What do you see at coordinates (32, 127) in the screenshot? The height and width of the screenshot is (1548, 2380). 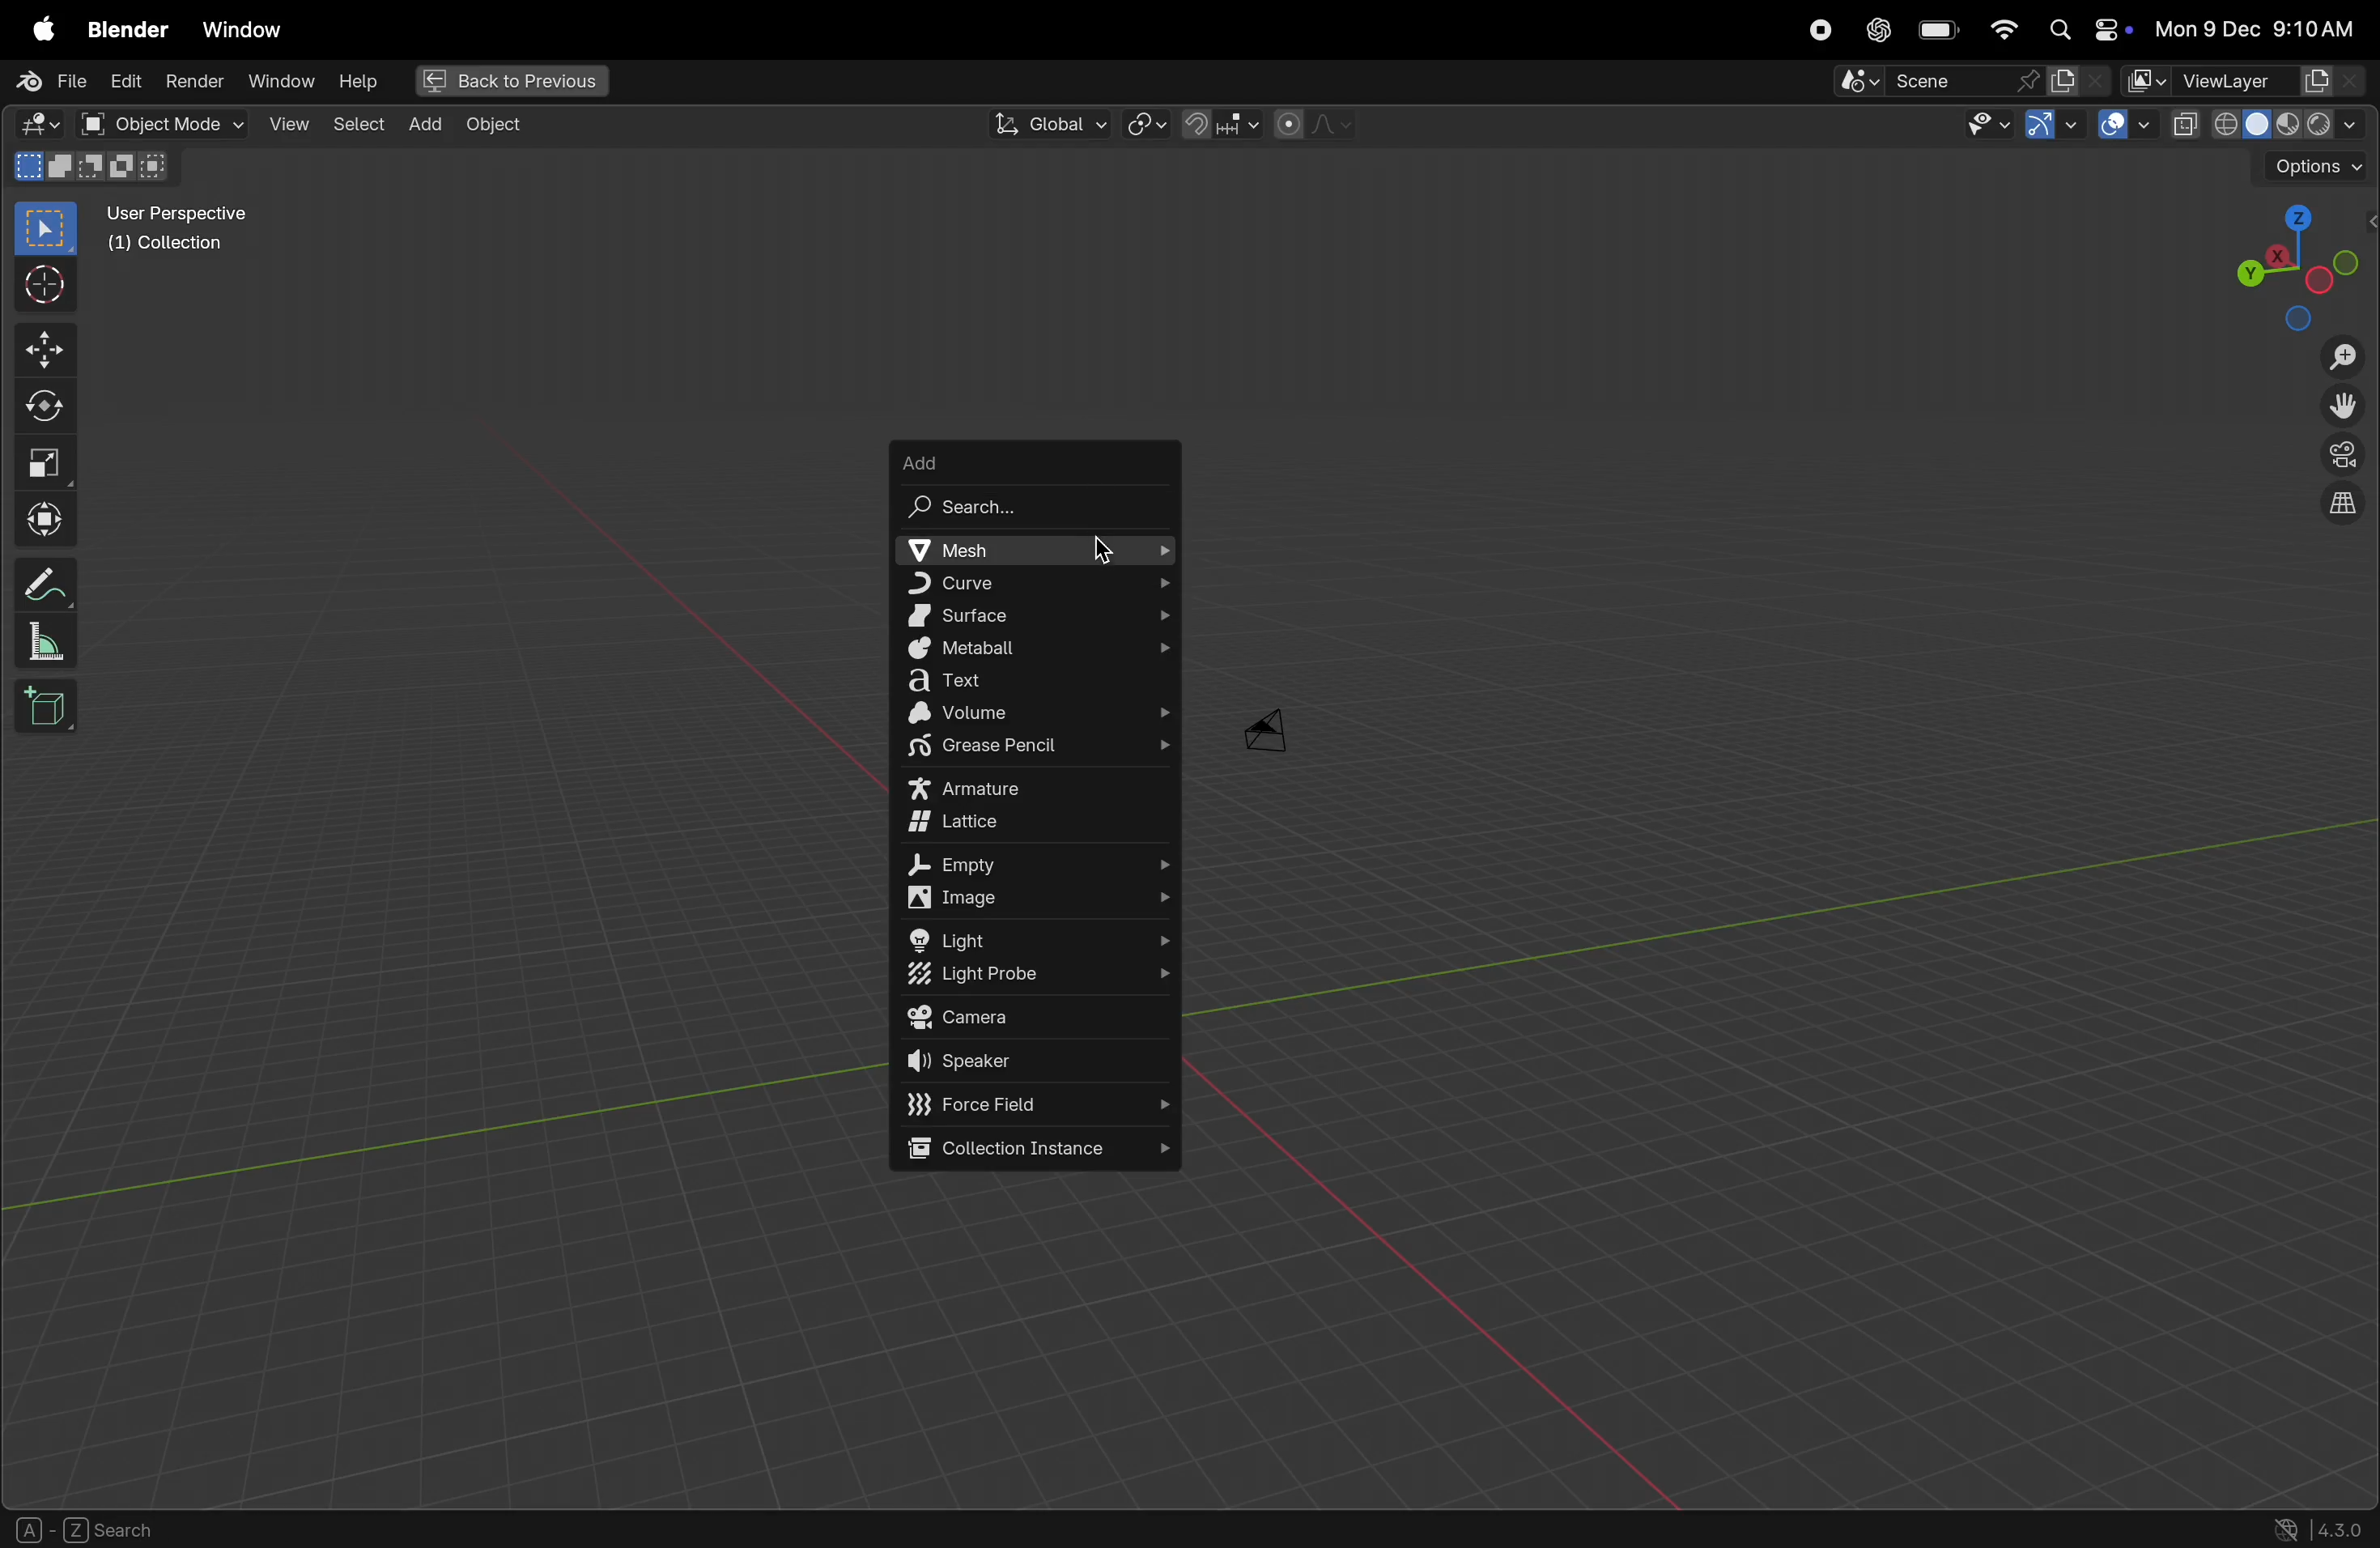 I see `editor type` at bounding box center [32, 127].